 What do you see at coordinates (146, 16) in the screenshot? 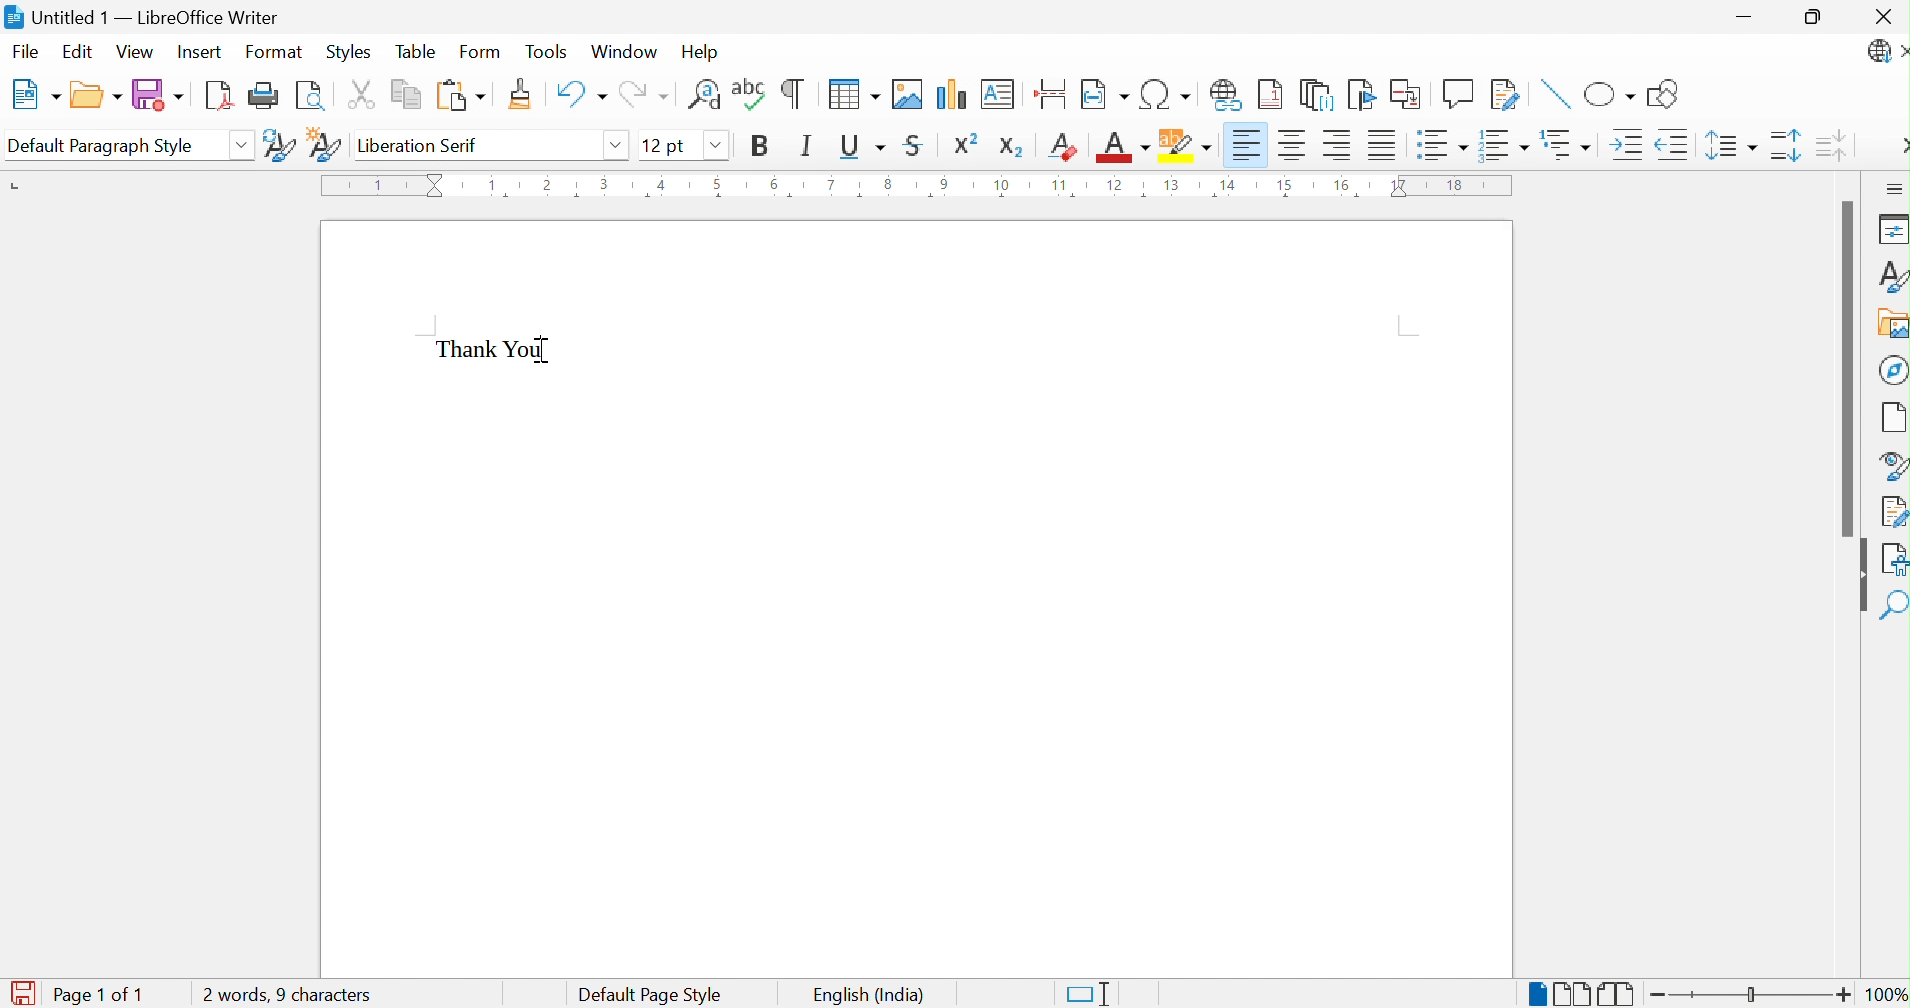
I see `Untitled 1 - LibreOffice Writer ` at bounding box center [146, 16].